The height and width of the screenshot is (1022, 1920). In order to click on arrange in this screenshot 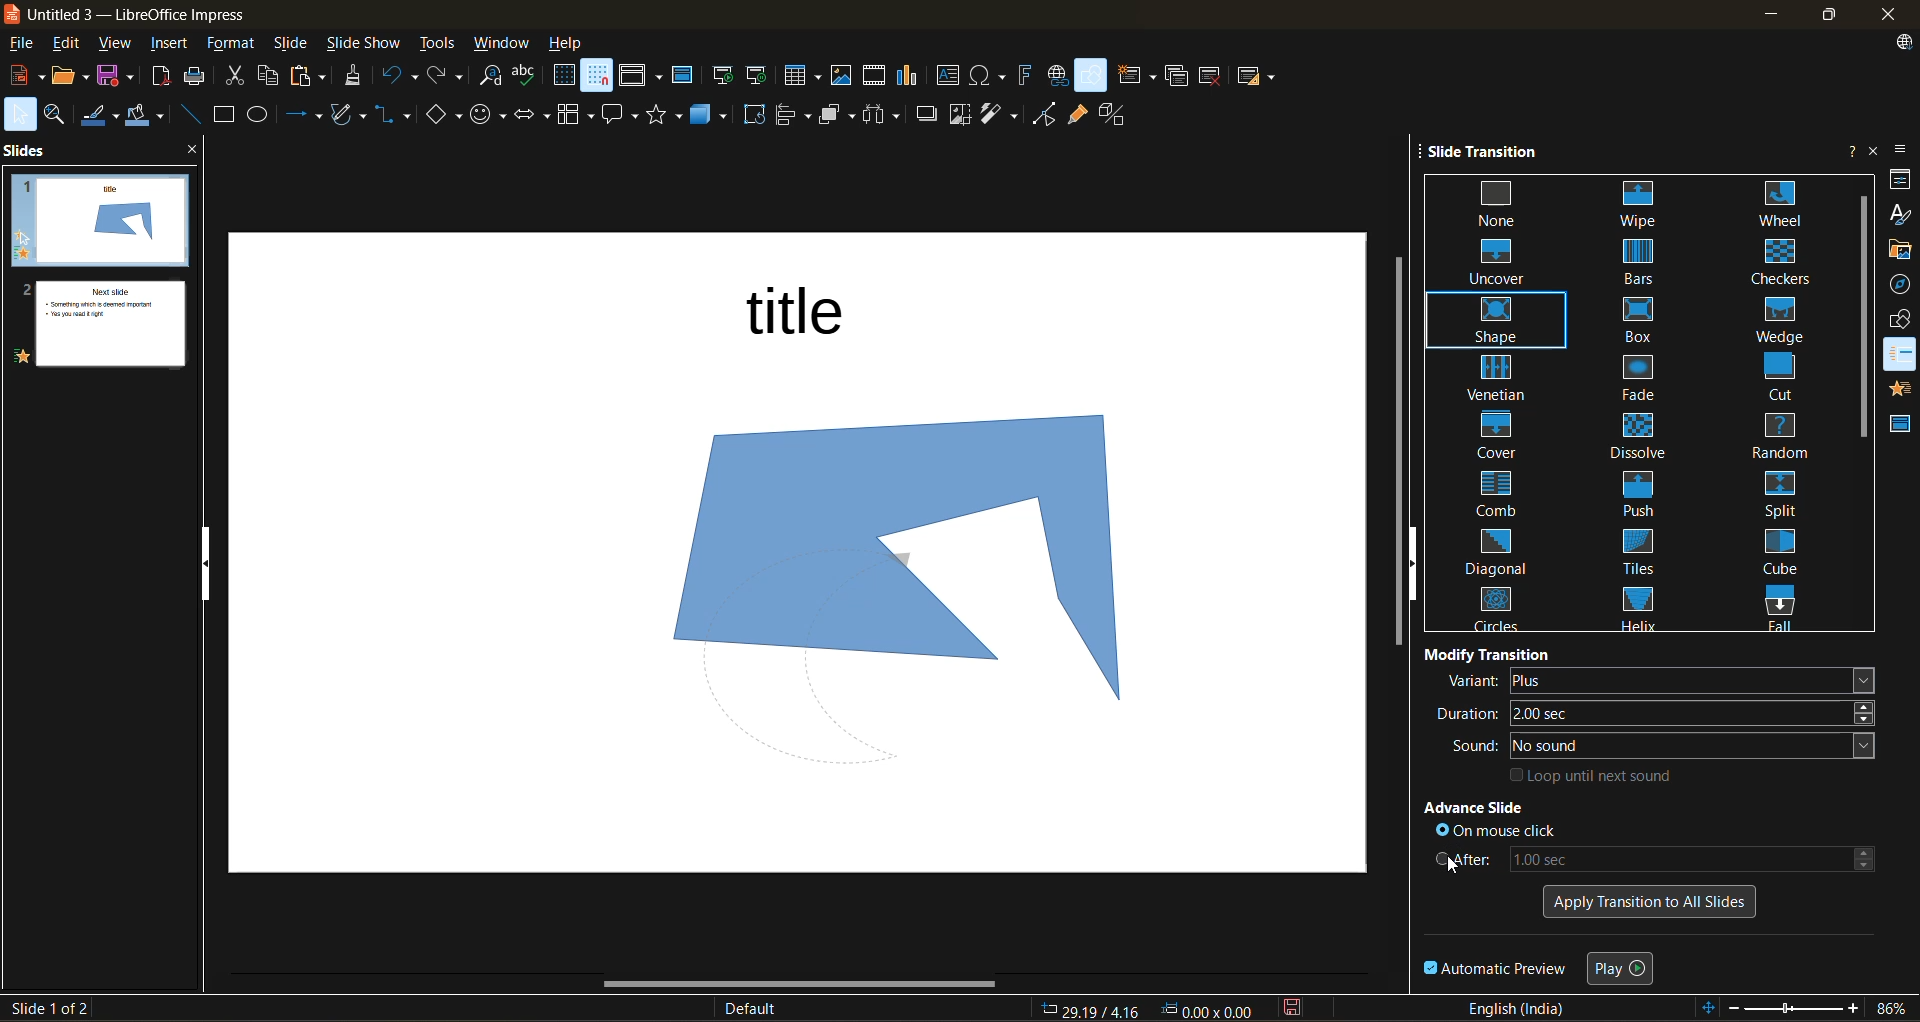, I will do `click(838, 117)`.